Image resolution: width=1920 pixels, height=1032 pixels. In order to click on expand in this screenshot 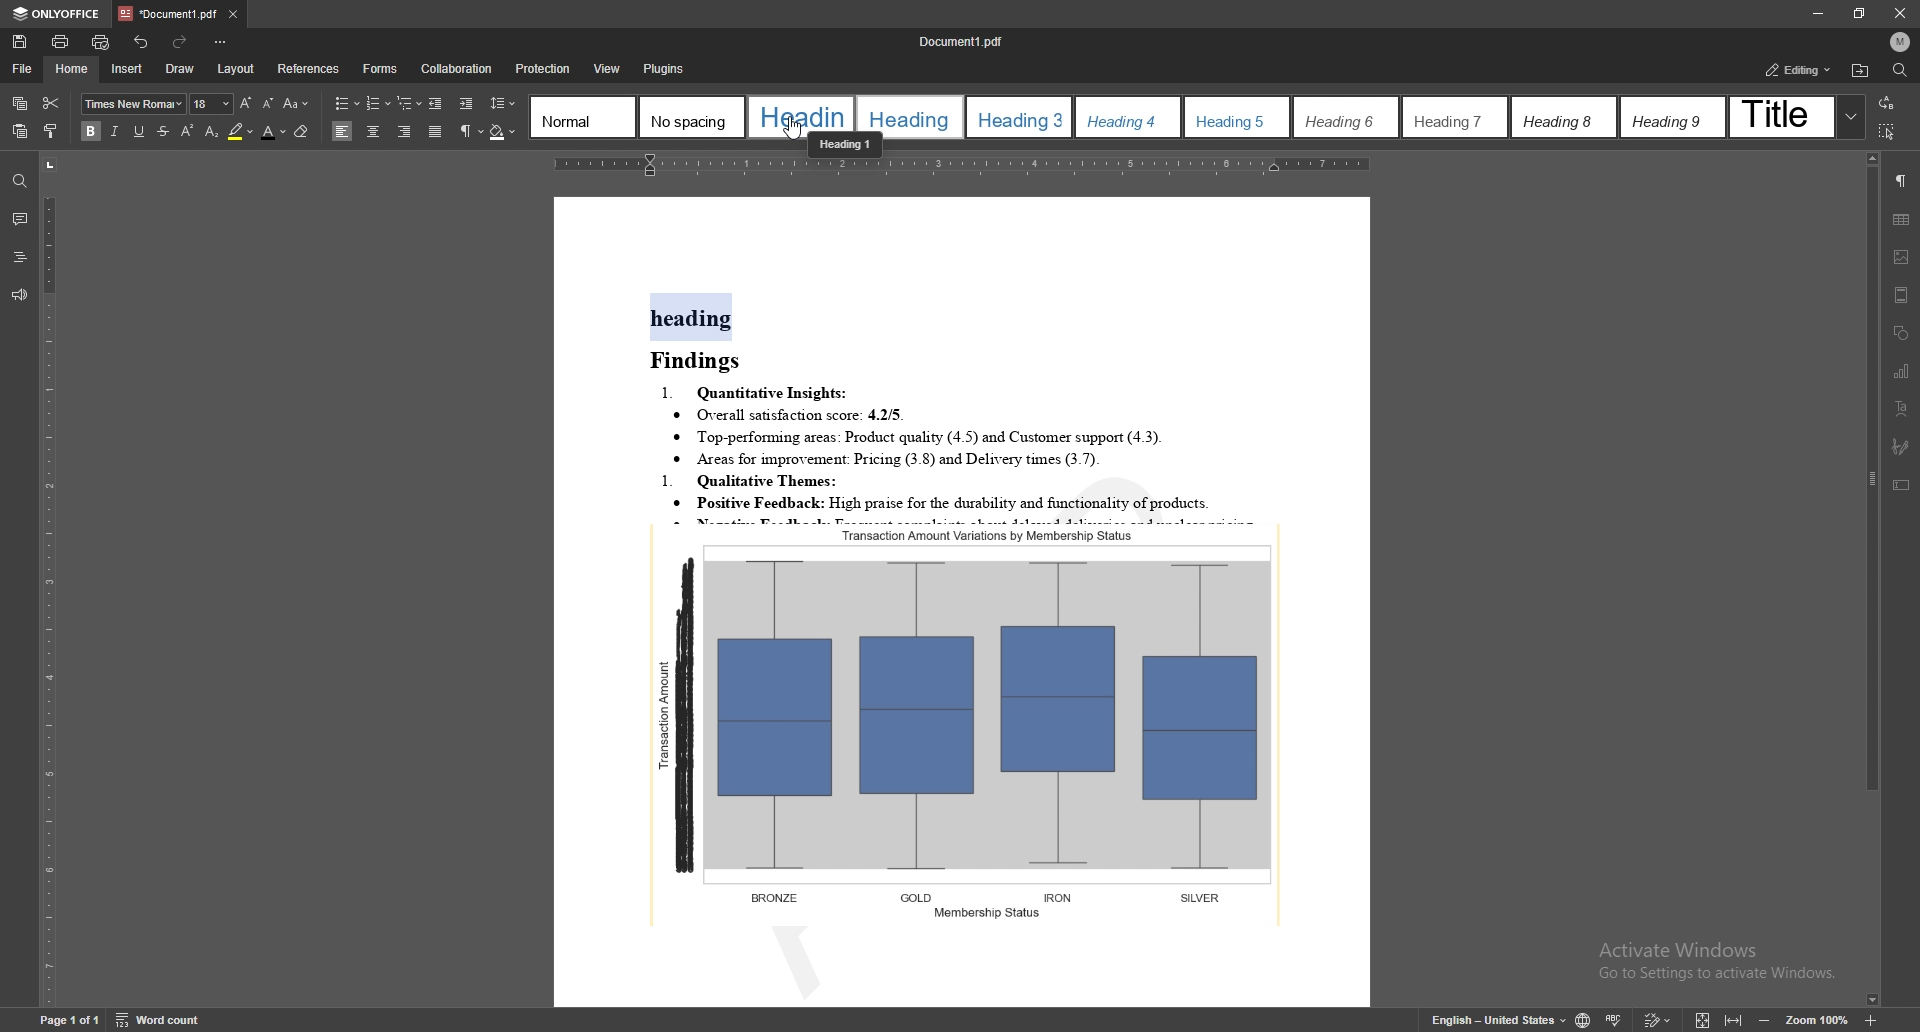, I will do `click(1850, 116)`.